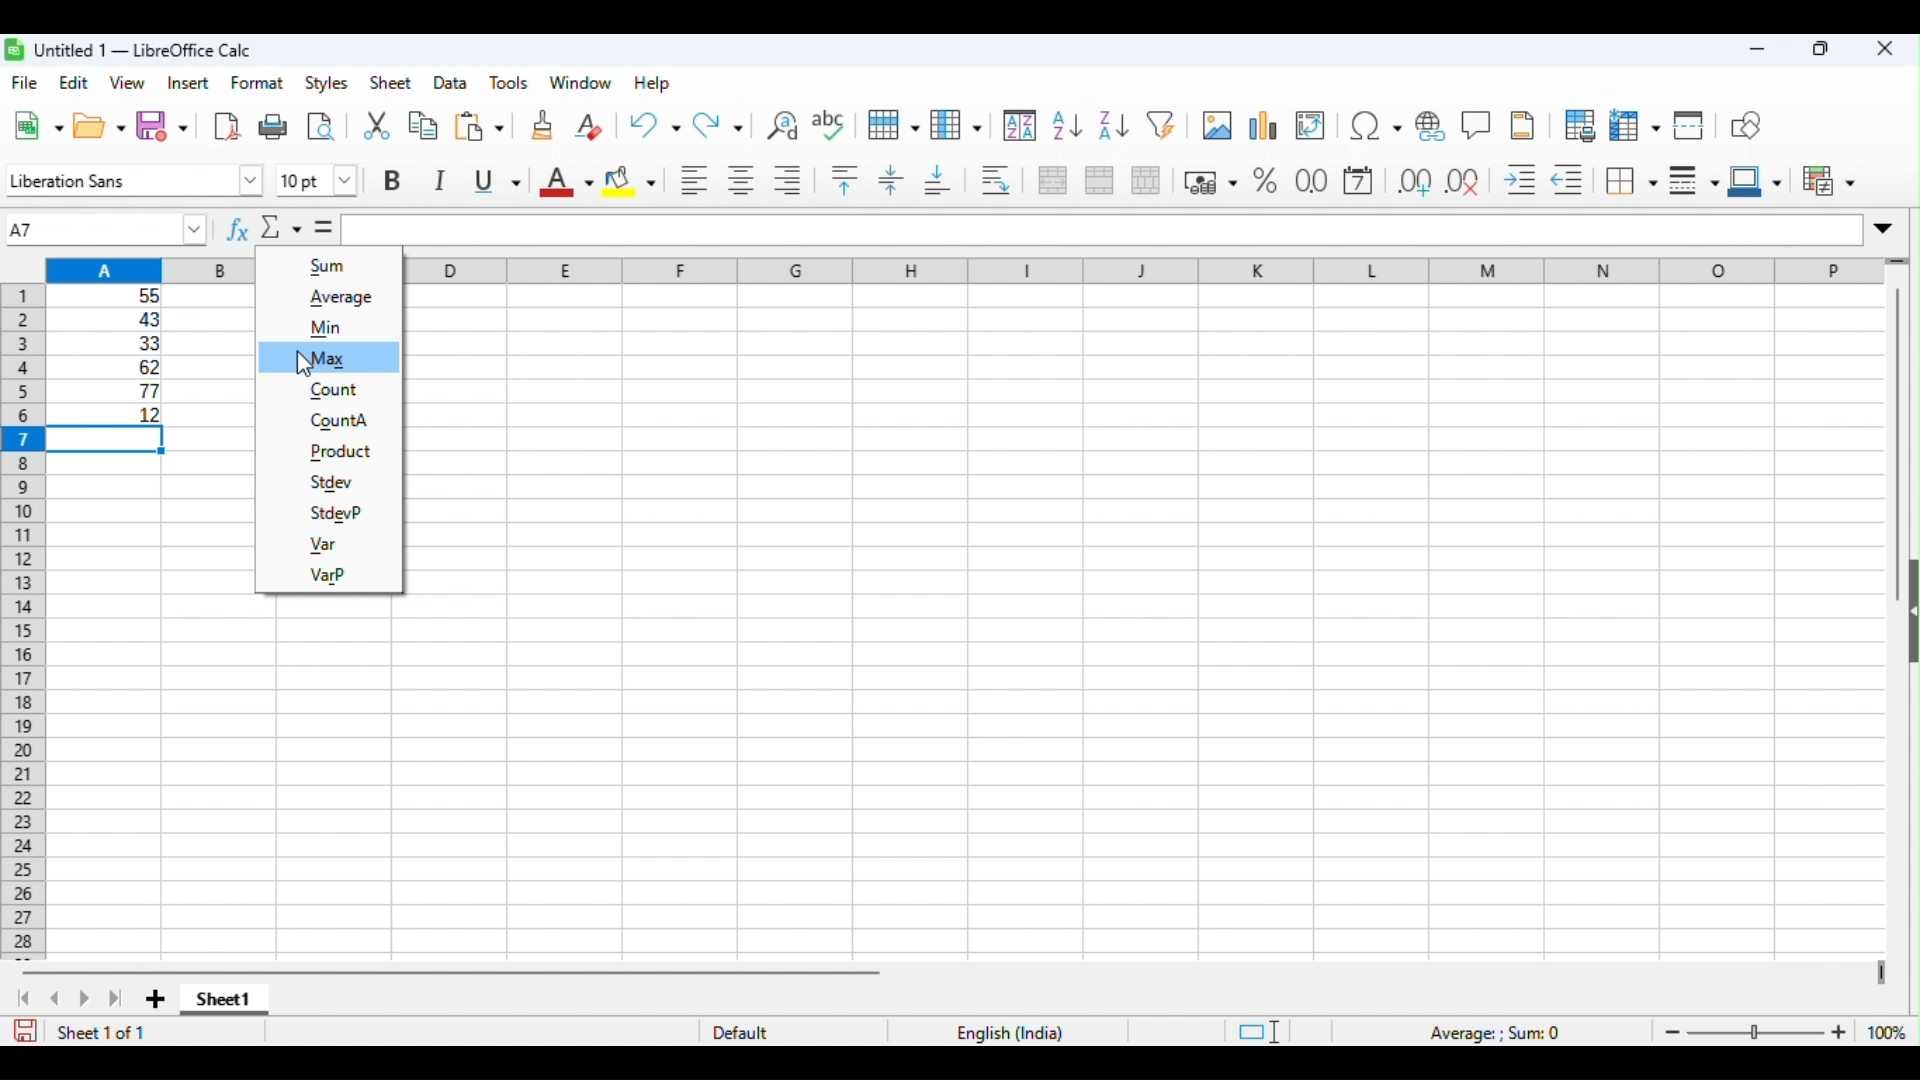 The image size is (1920, 1080). What do you see at coordinates (743, 181) in the screenshot?
I see `align center` at bounding box center [743, 181].